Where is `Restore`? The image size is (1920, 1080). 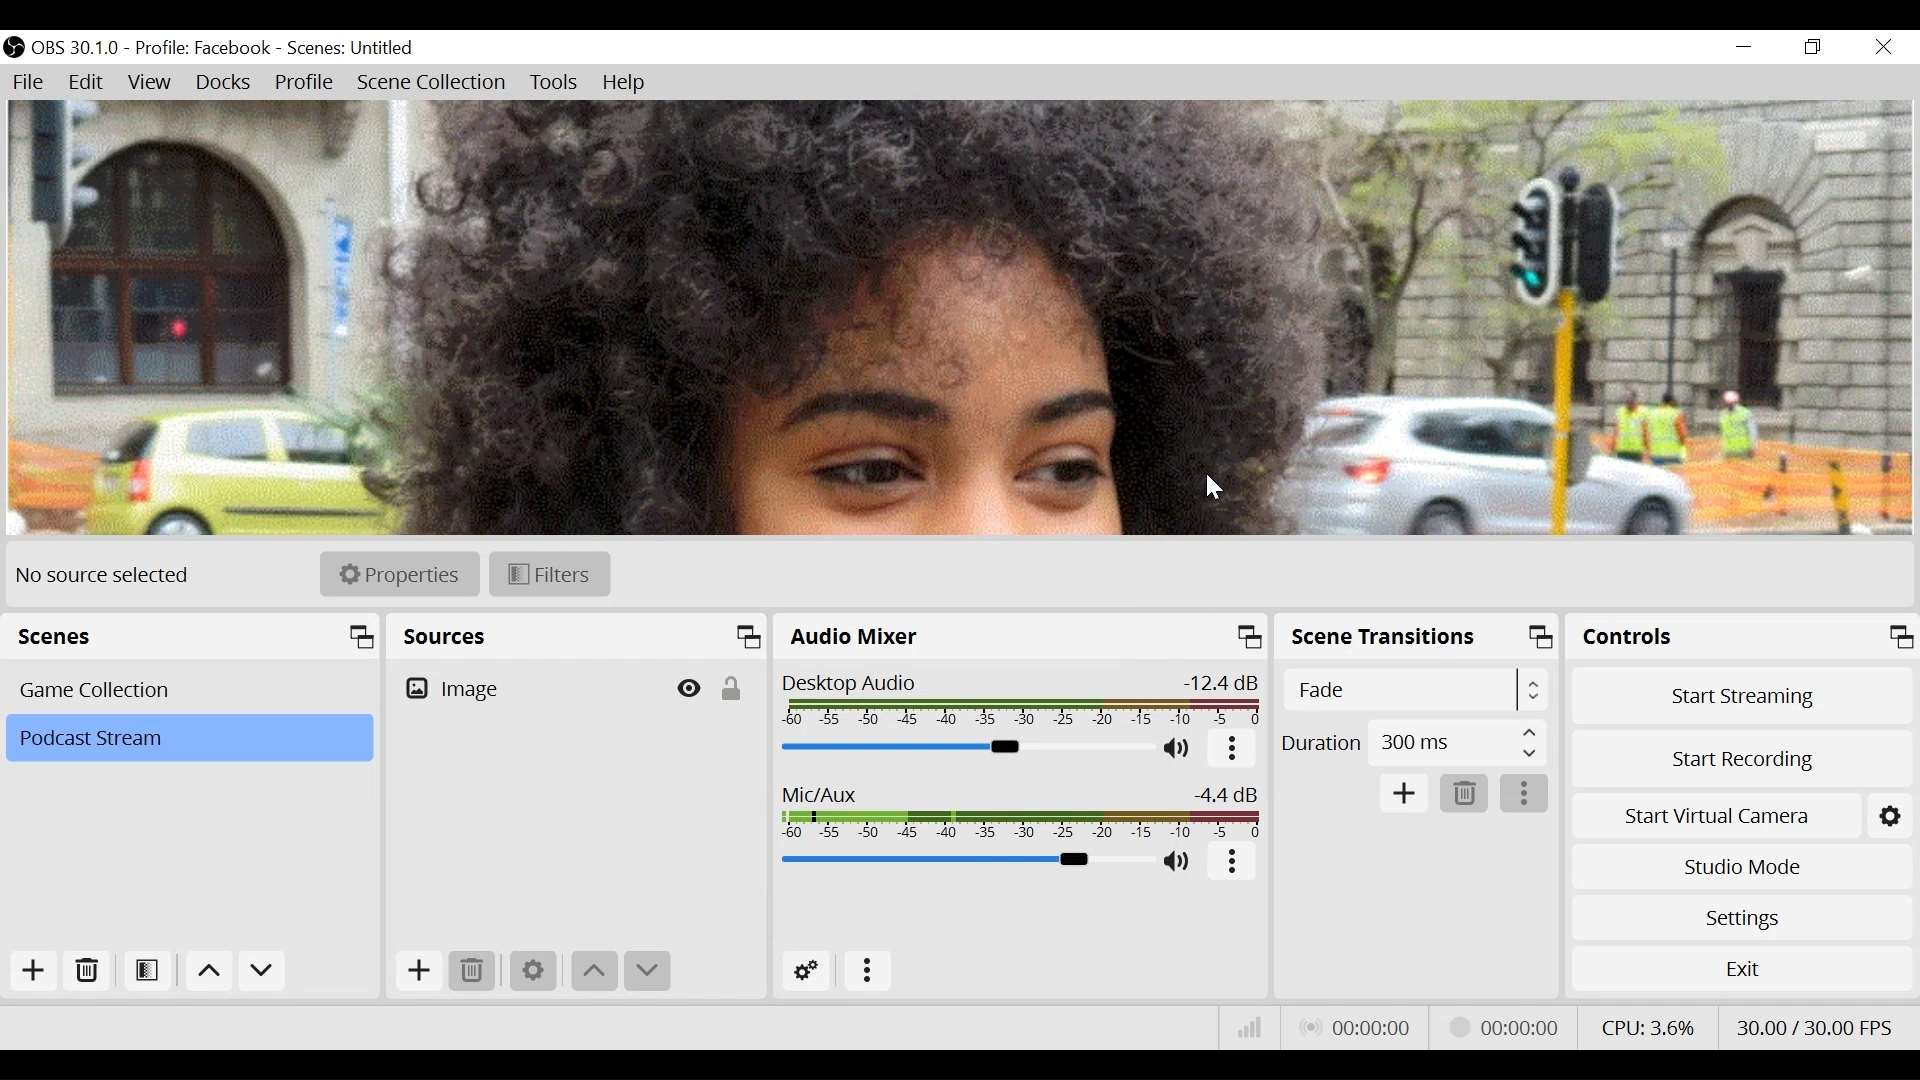
Restore is located at coordinates (1813, 48).